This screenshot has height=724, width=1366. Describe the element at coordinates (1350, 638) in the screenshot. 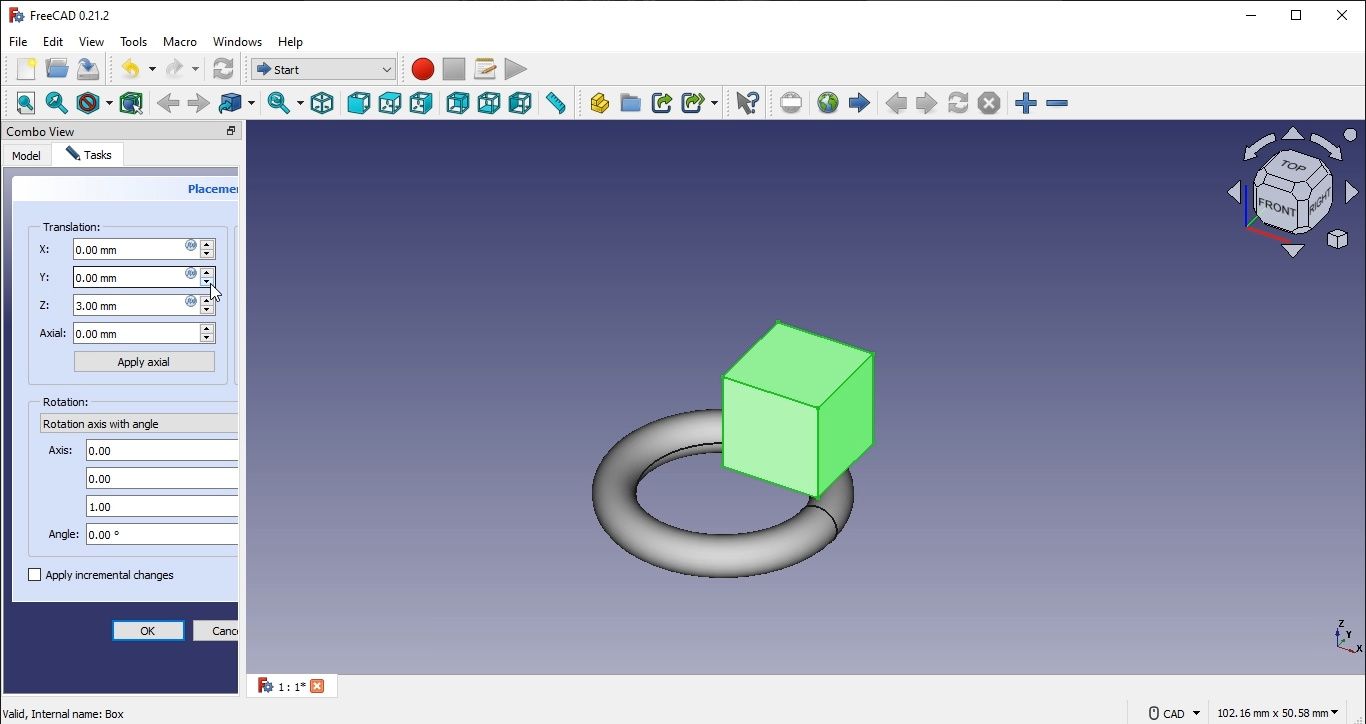

I see `coordinate directional axis icon` at that location.